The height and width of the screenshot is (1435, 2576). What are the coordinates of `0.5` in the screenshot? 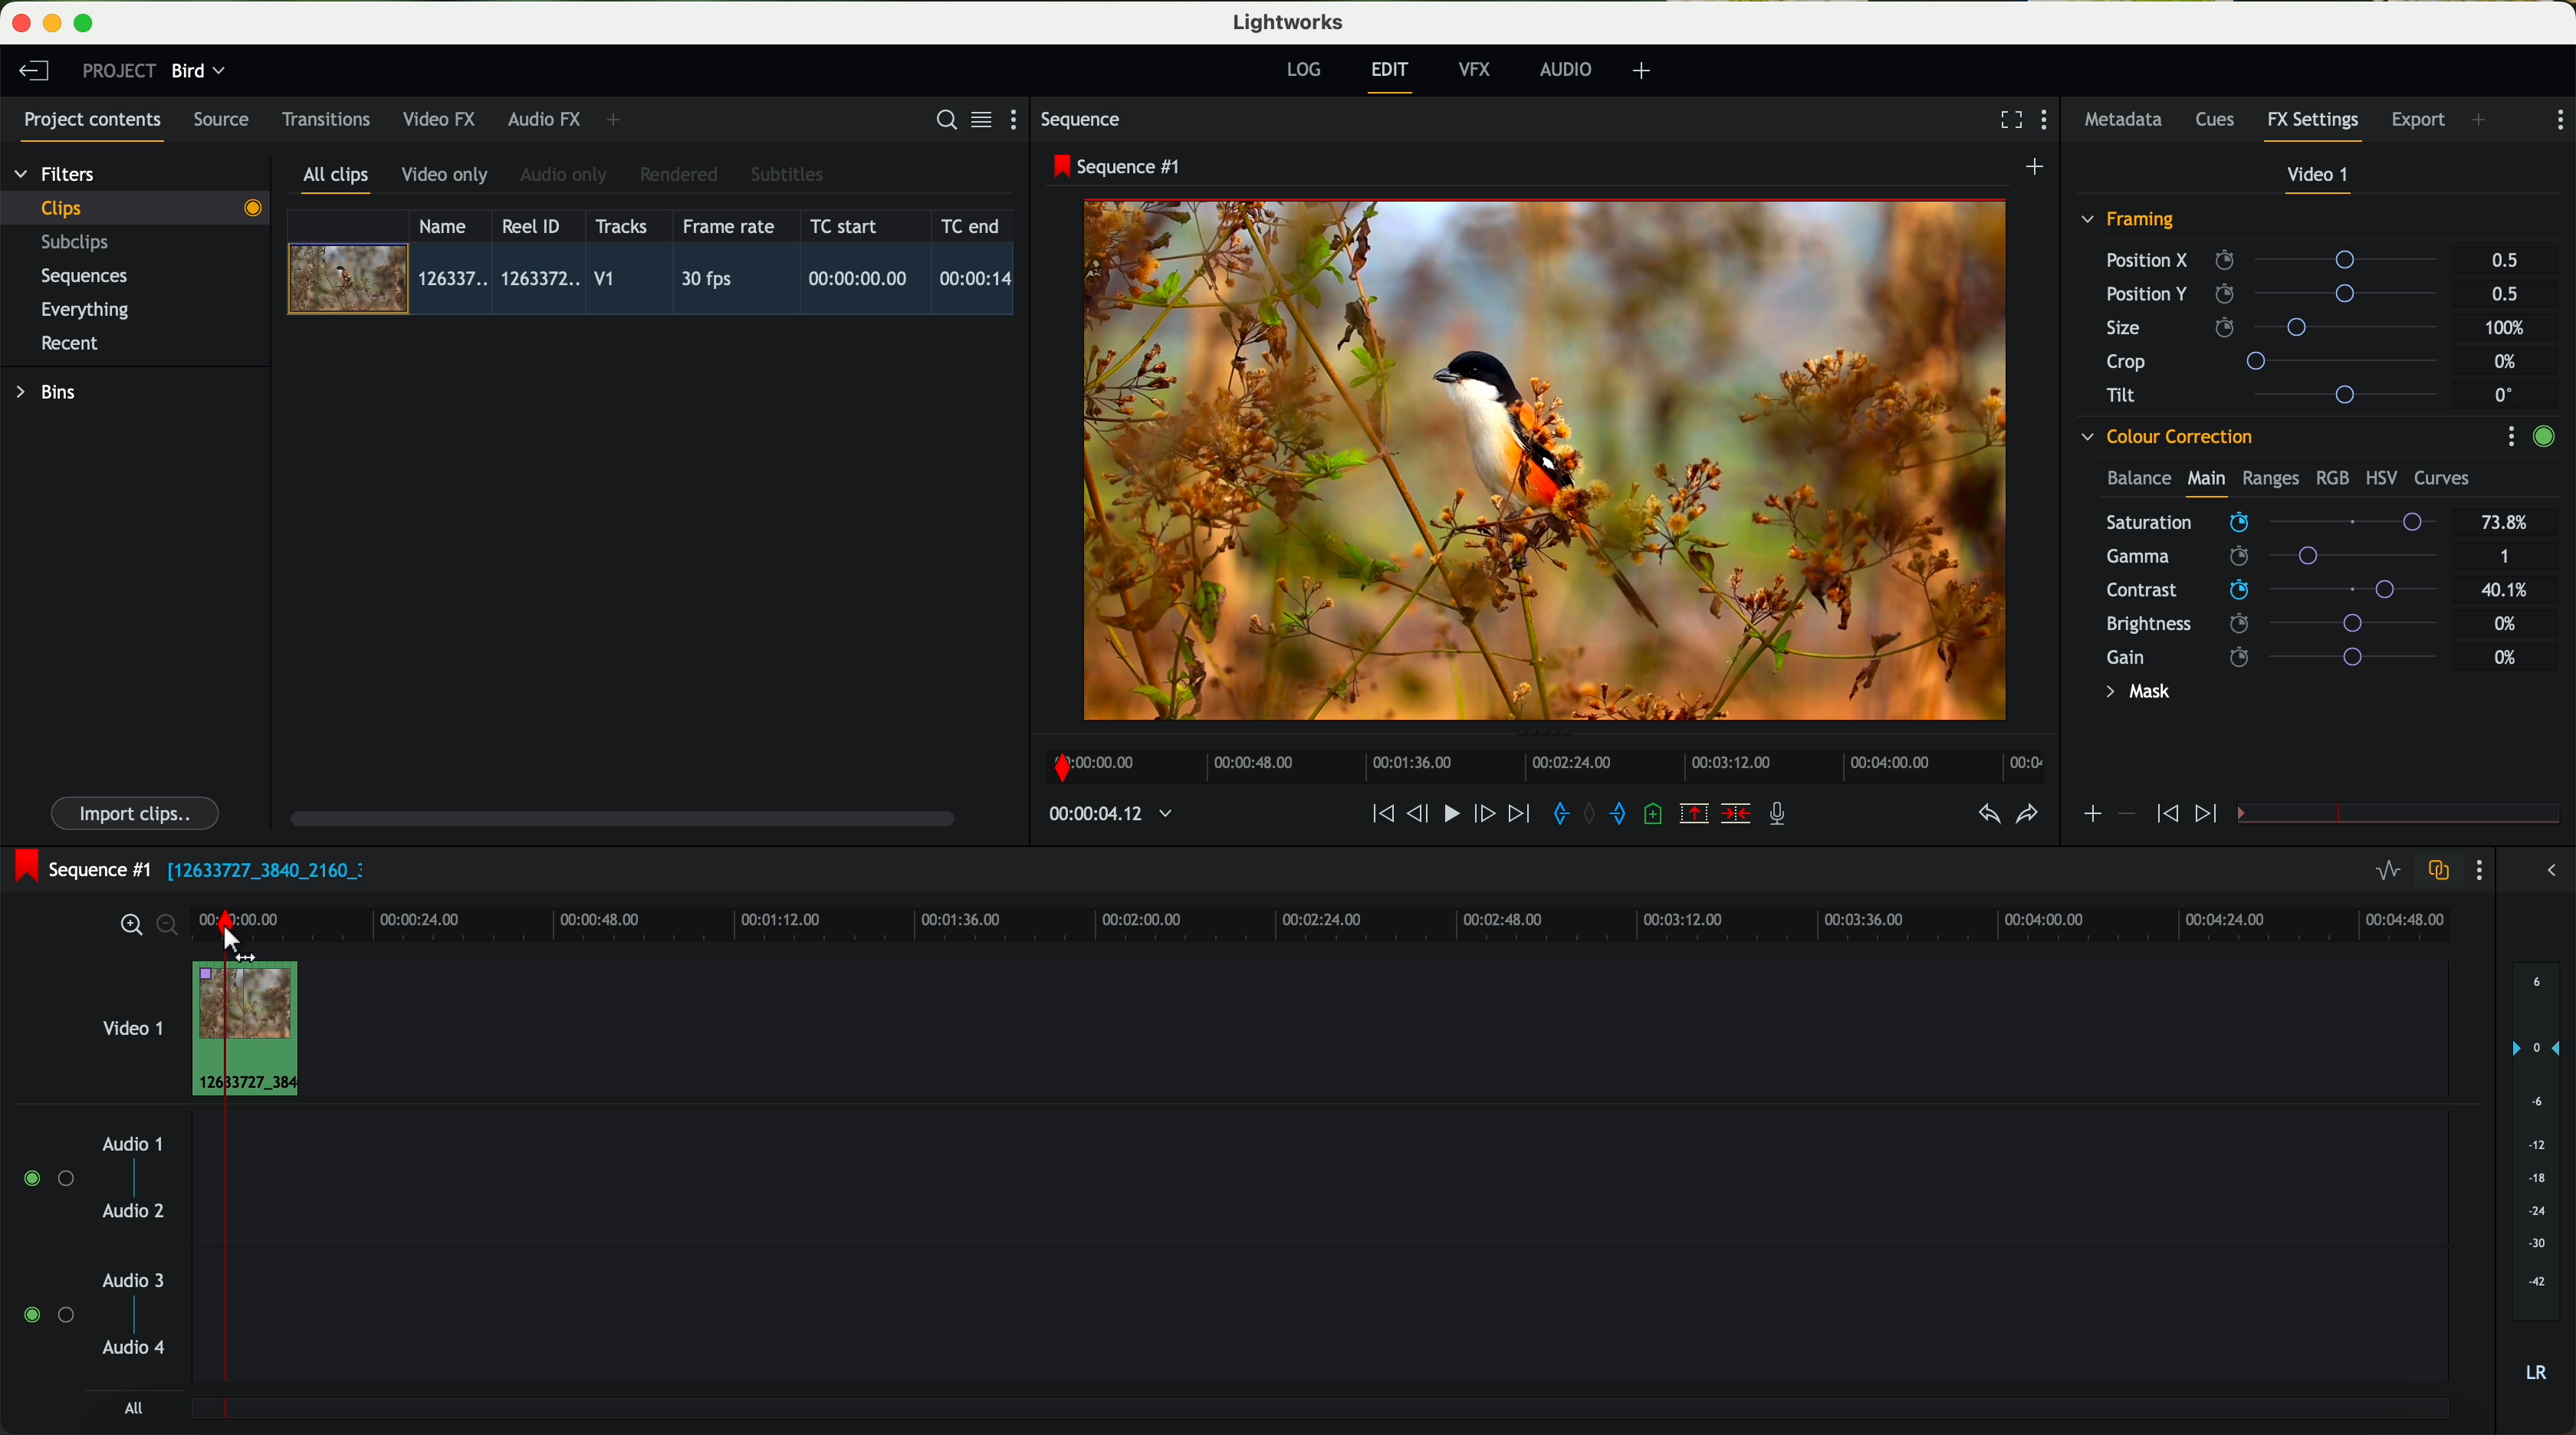 It's located at (2505, 261).